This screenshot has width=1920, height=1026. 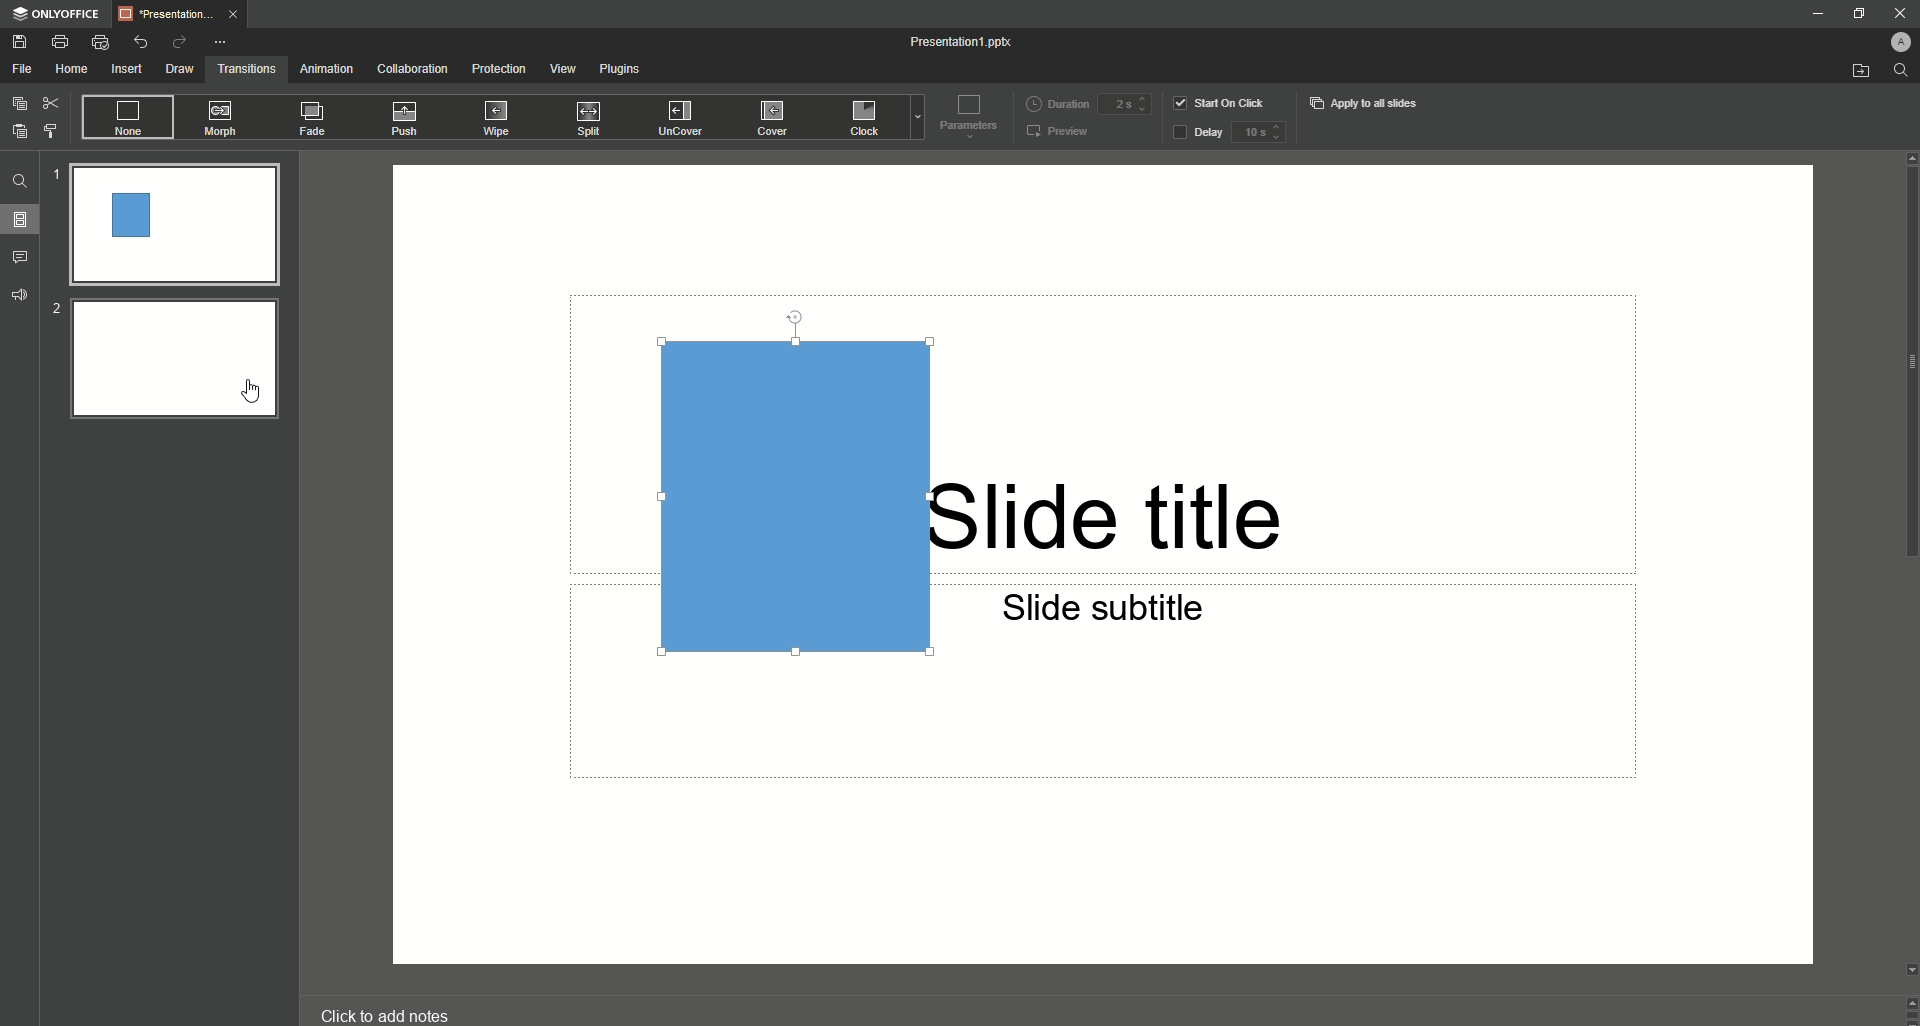 What do you see at coordinates (777, 502) in the screenshot?
I see `Rectangle` at bounding box center [777, 502].